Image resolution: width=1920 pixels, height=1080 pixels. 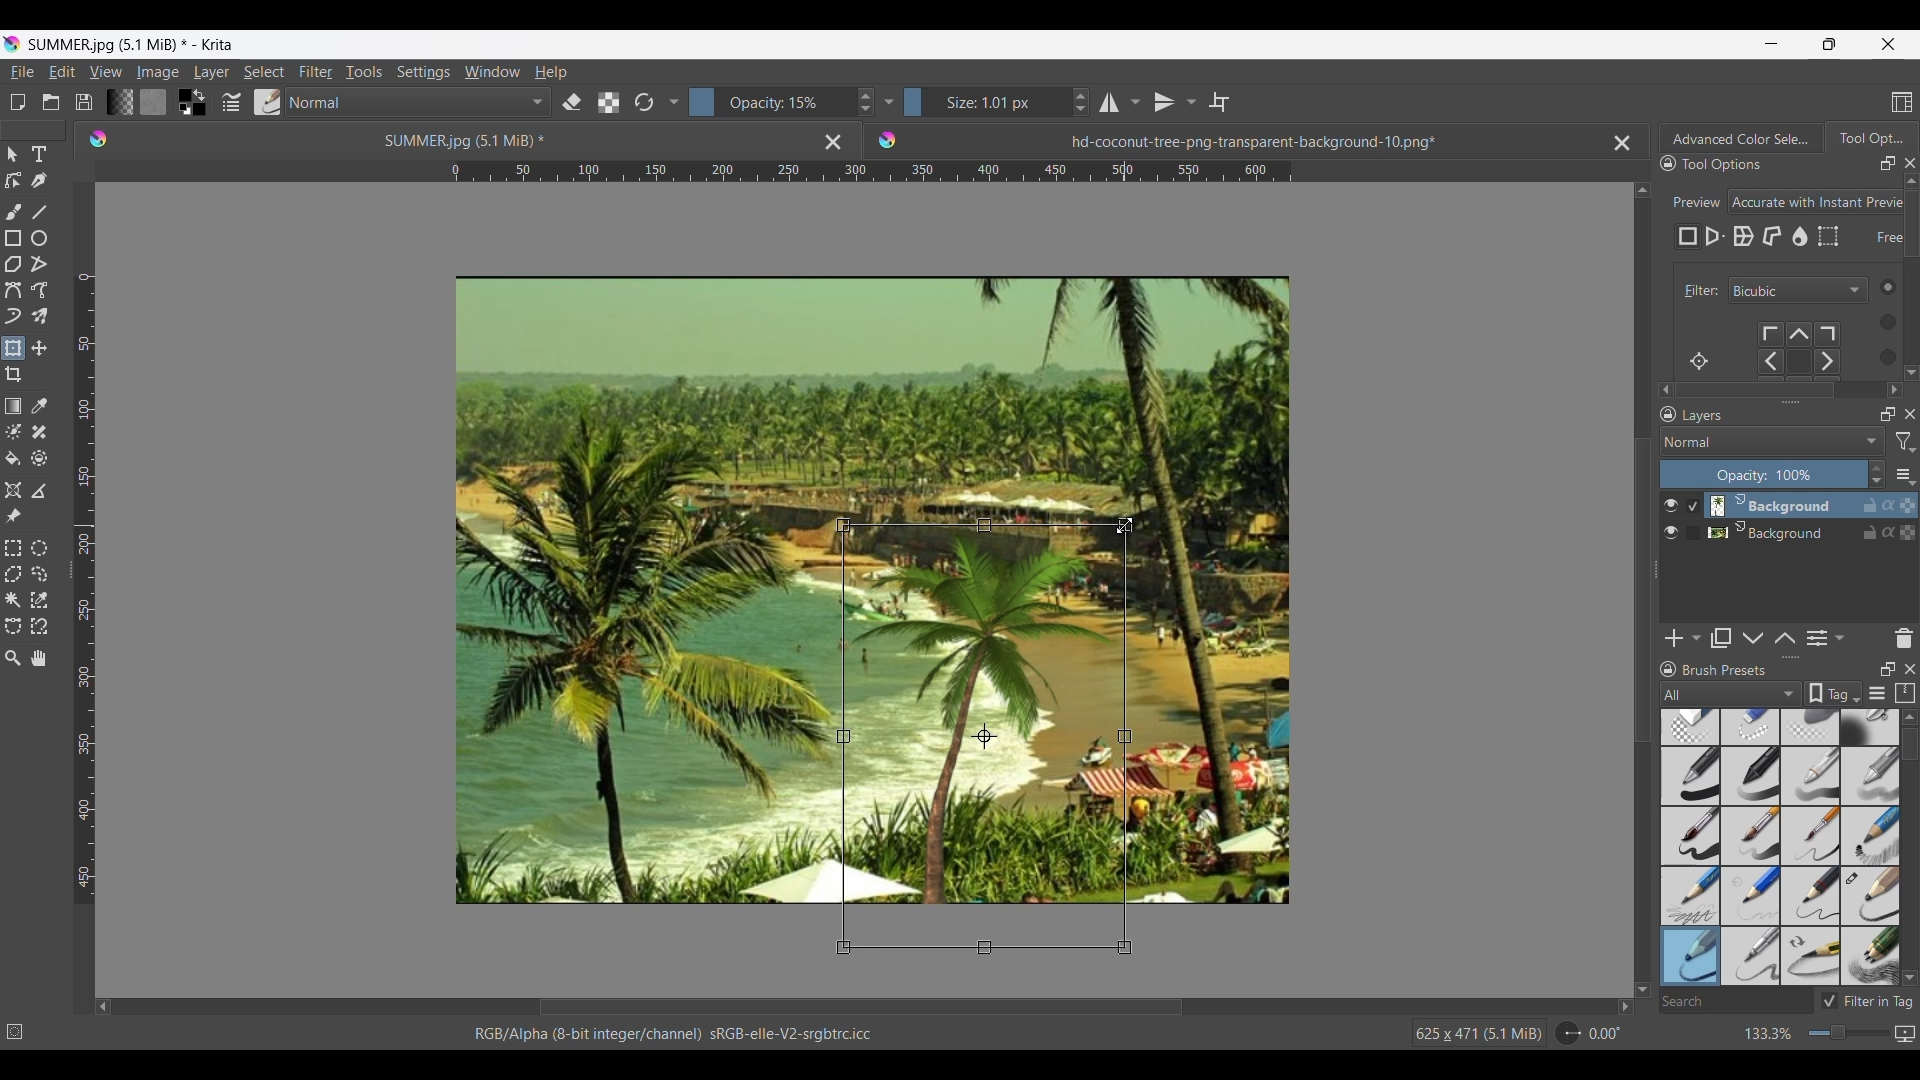 I want to click on Right, so click(x=1891, y=387).